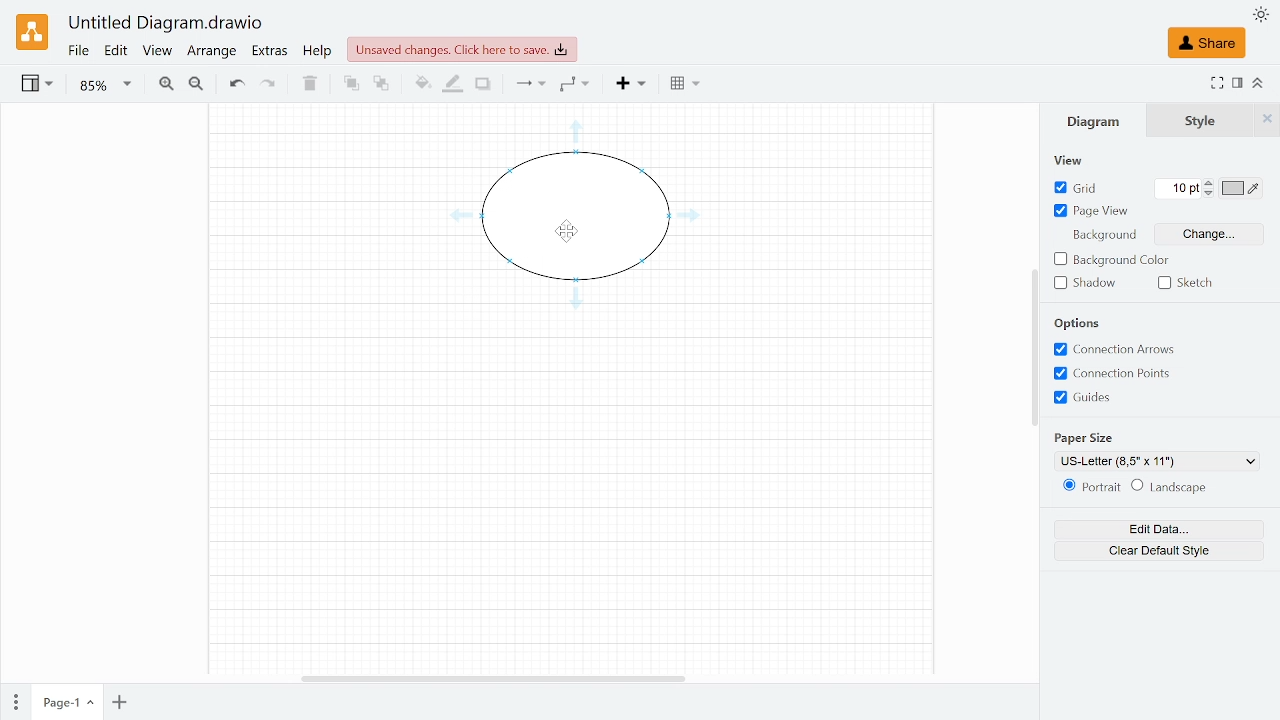  Describe the element at coordinates (1259, 16) in the screenshot. I see `Appearence` at that location.